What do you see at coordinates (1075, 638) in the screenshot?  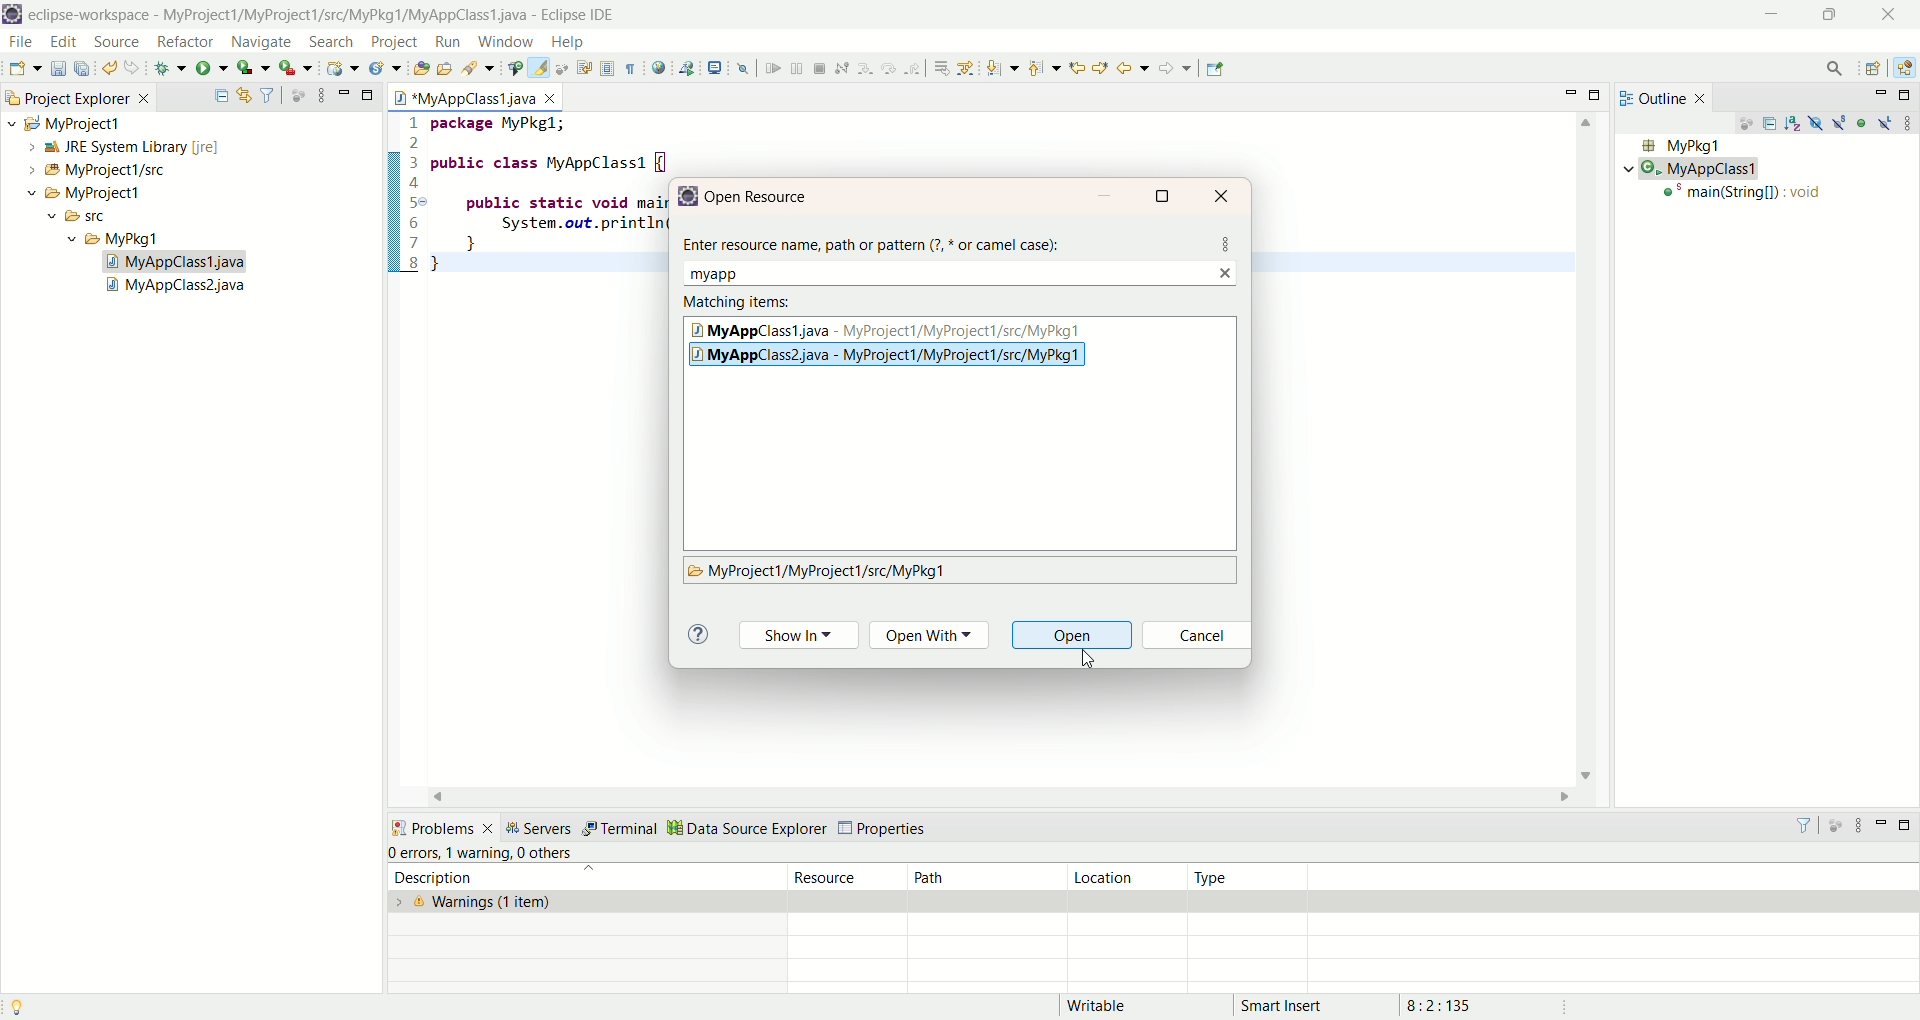 I see `open` at bounding box center [1075, 638].